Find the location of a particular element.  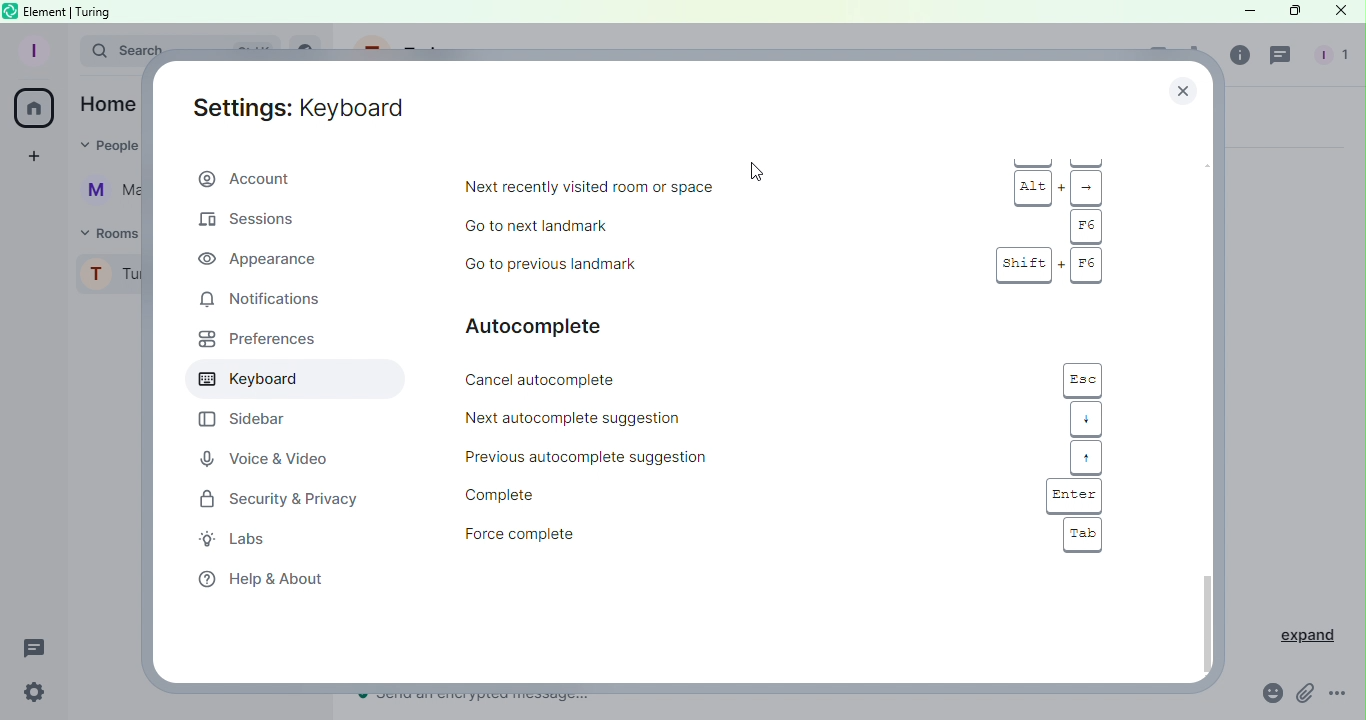

Cursor is located at coordinates (758, 171).